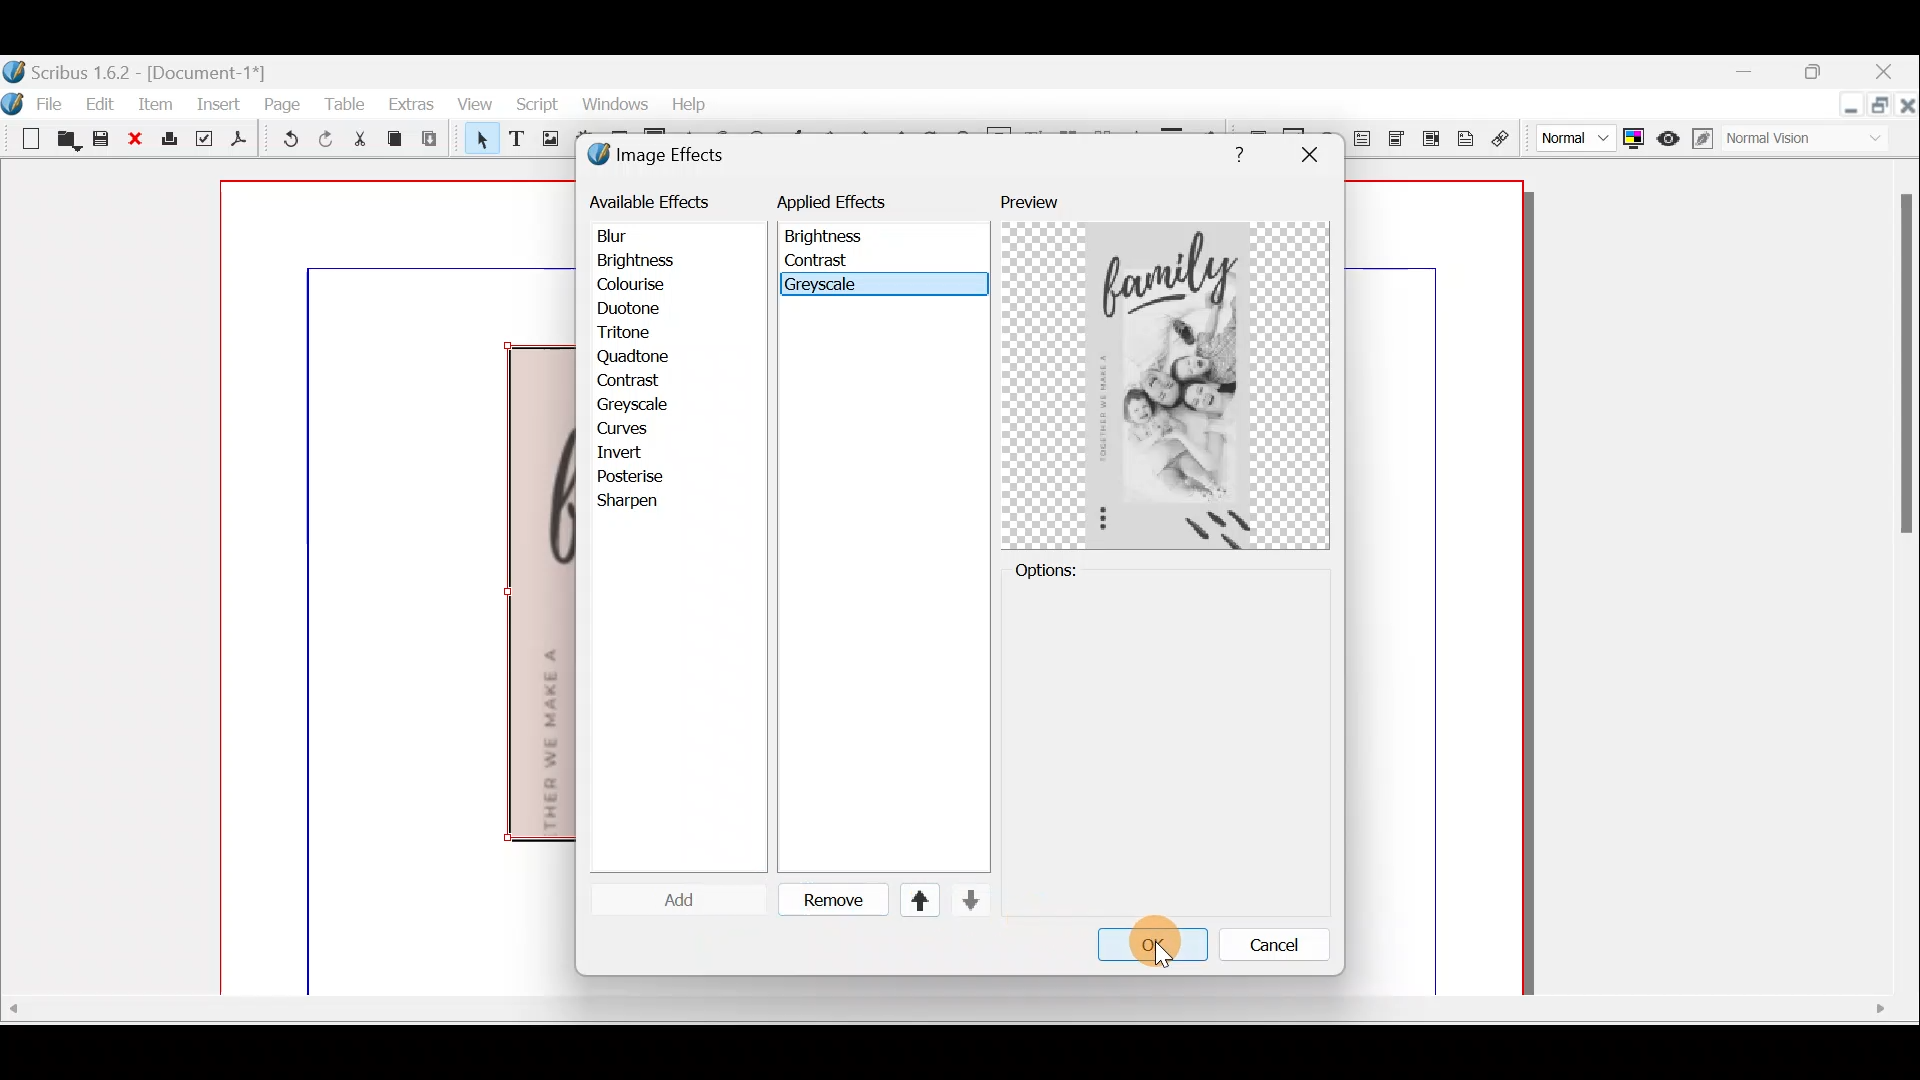  What do you see at coordinates (826, 235) in the screenshot?
I see `Brightness` at bounding box center [826, 235].